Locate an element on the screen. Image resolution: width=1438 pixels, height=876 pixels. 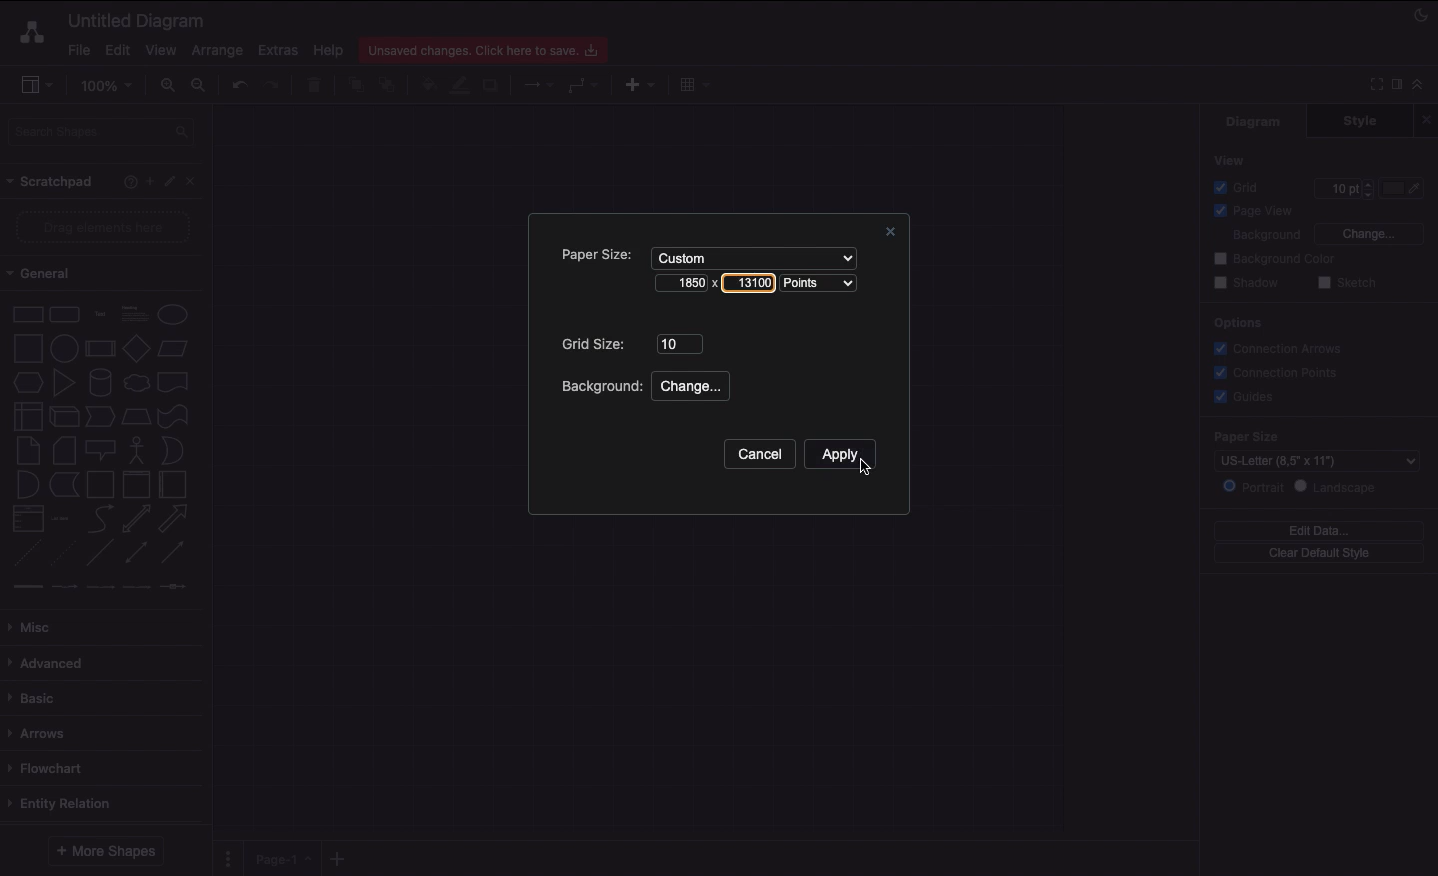
And is located at coordinates (29, 486).